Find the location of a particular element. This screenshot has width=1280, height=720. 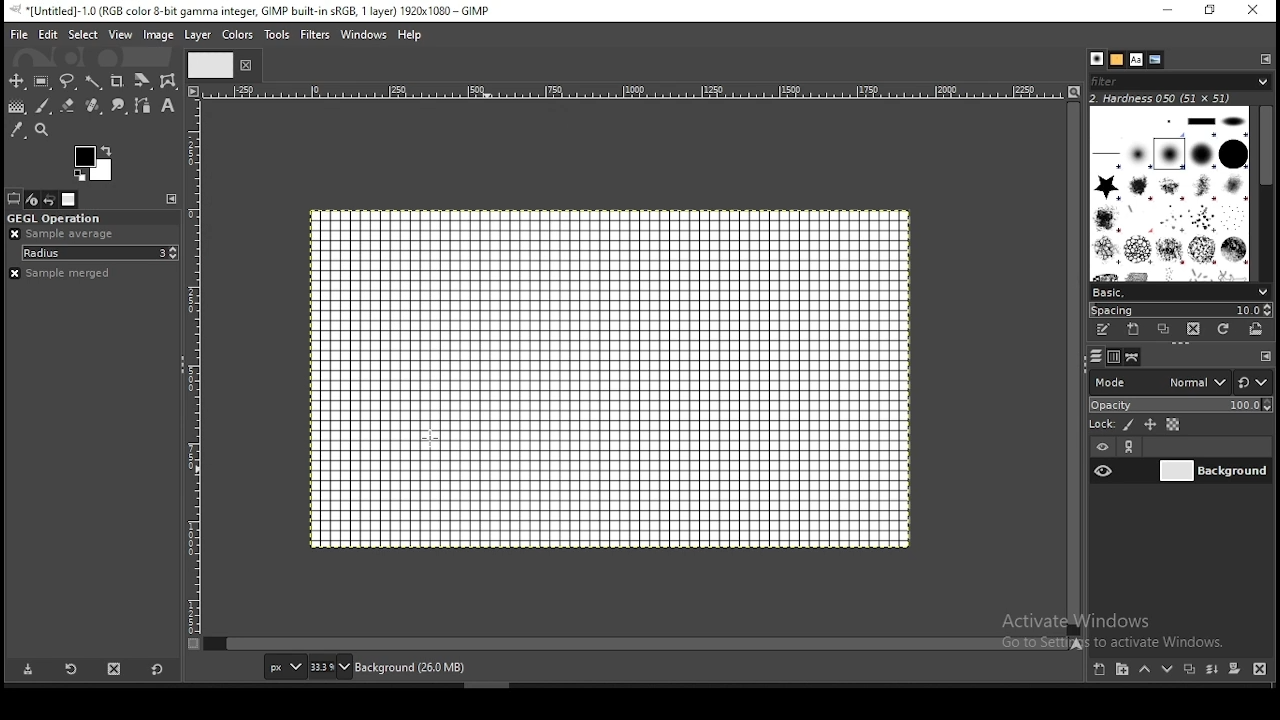

close window is located at coordinates (1255, 12).